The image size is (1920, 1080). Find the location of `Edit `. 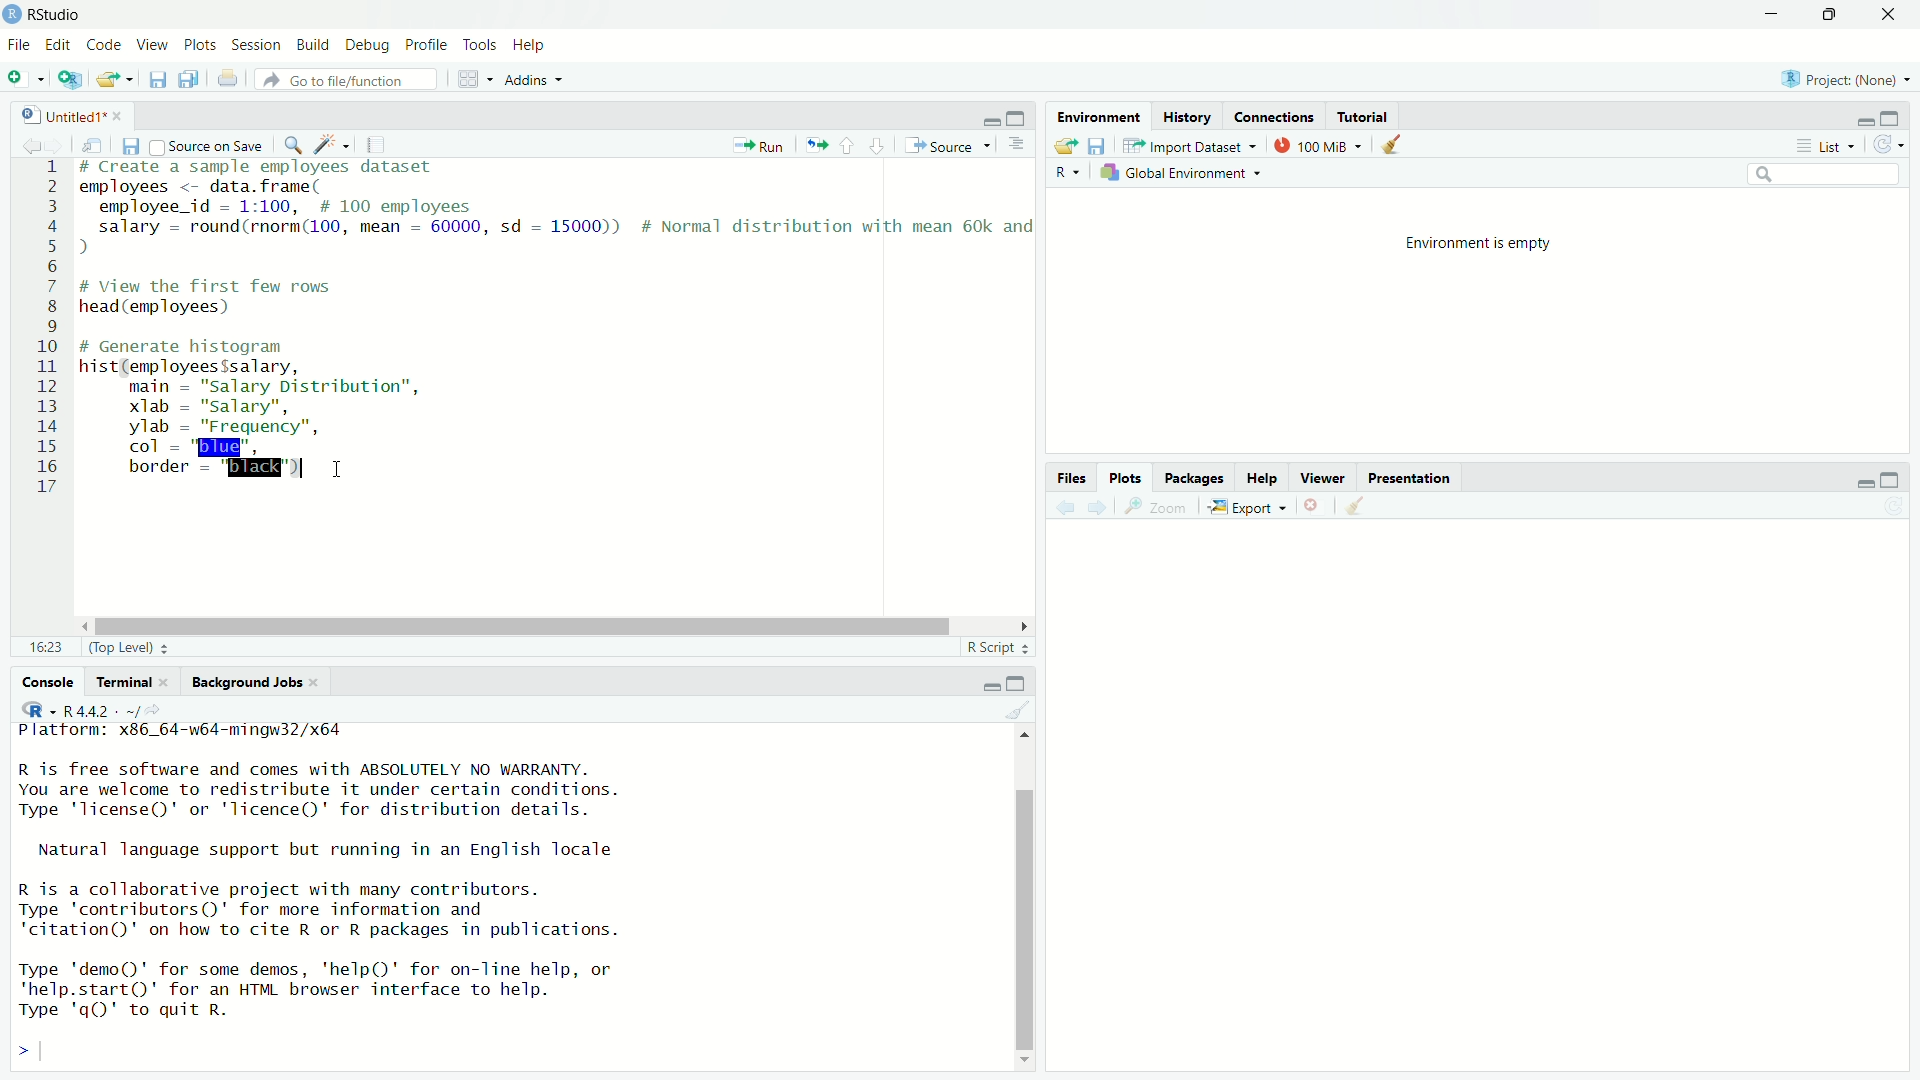

Edit  is located at coordinates (333, 143).